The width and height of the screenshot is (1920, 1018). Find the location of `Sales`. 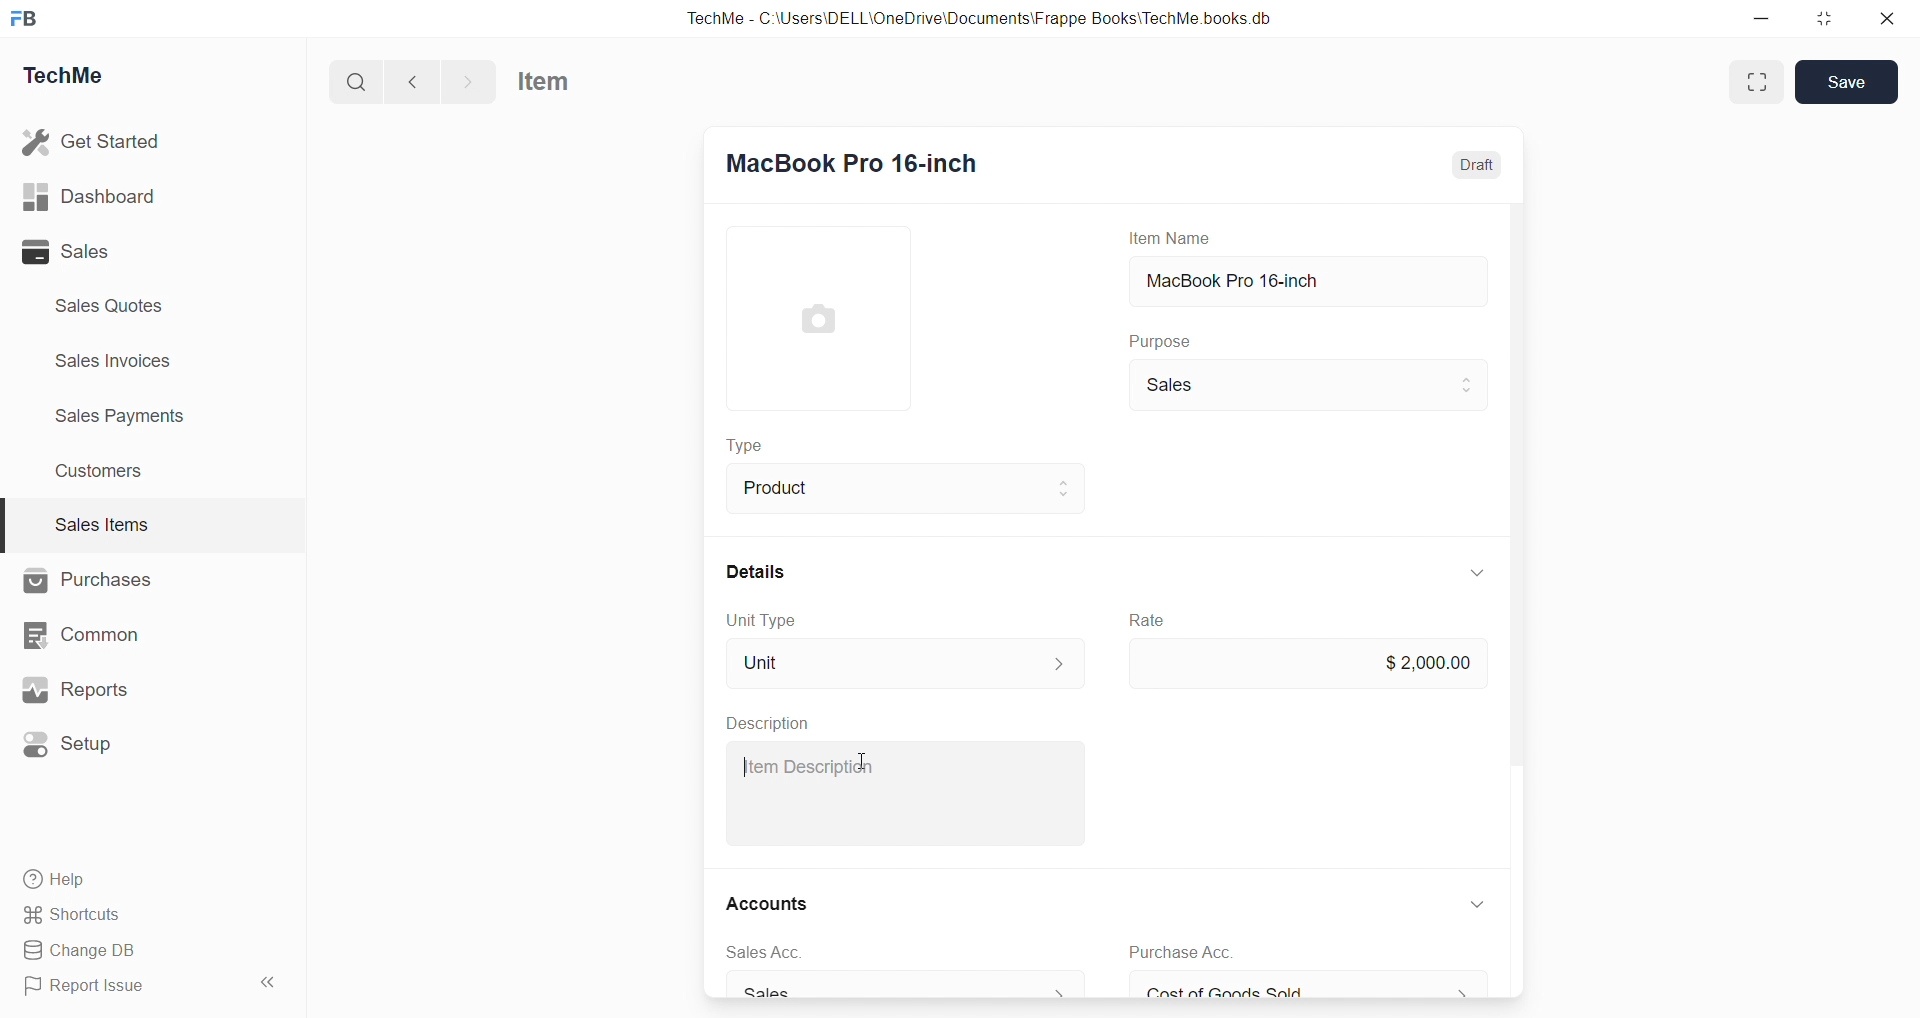

Sales is located at coordinates (1306, 386).